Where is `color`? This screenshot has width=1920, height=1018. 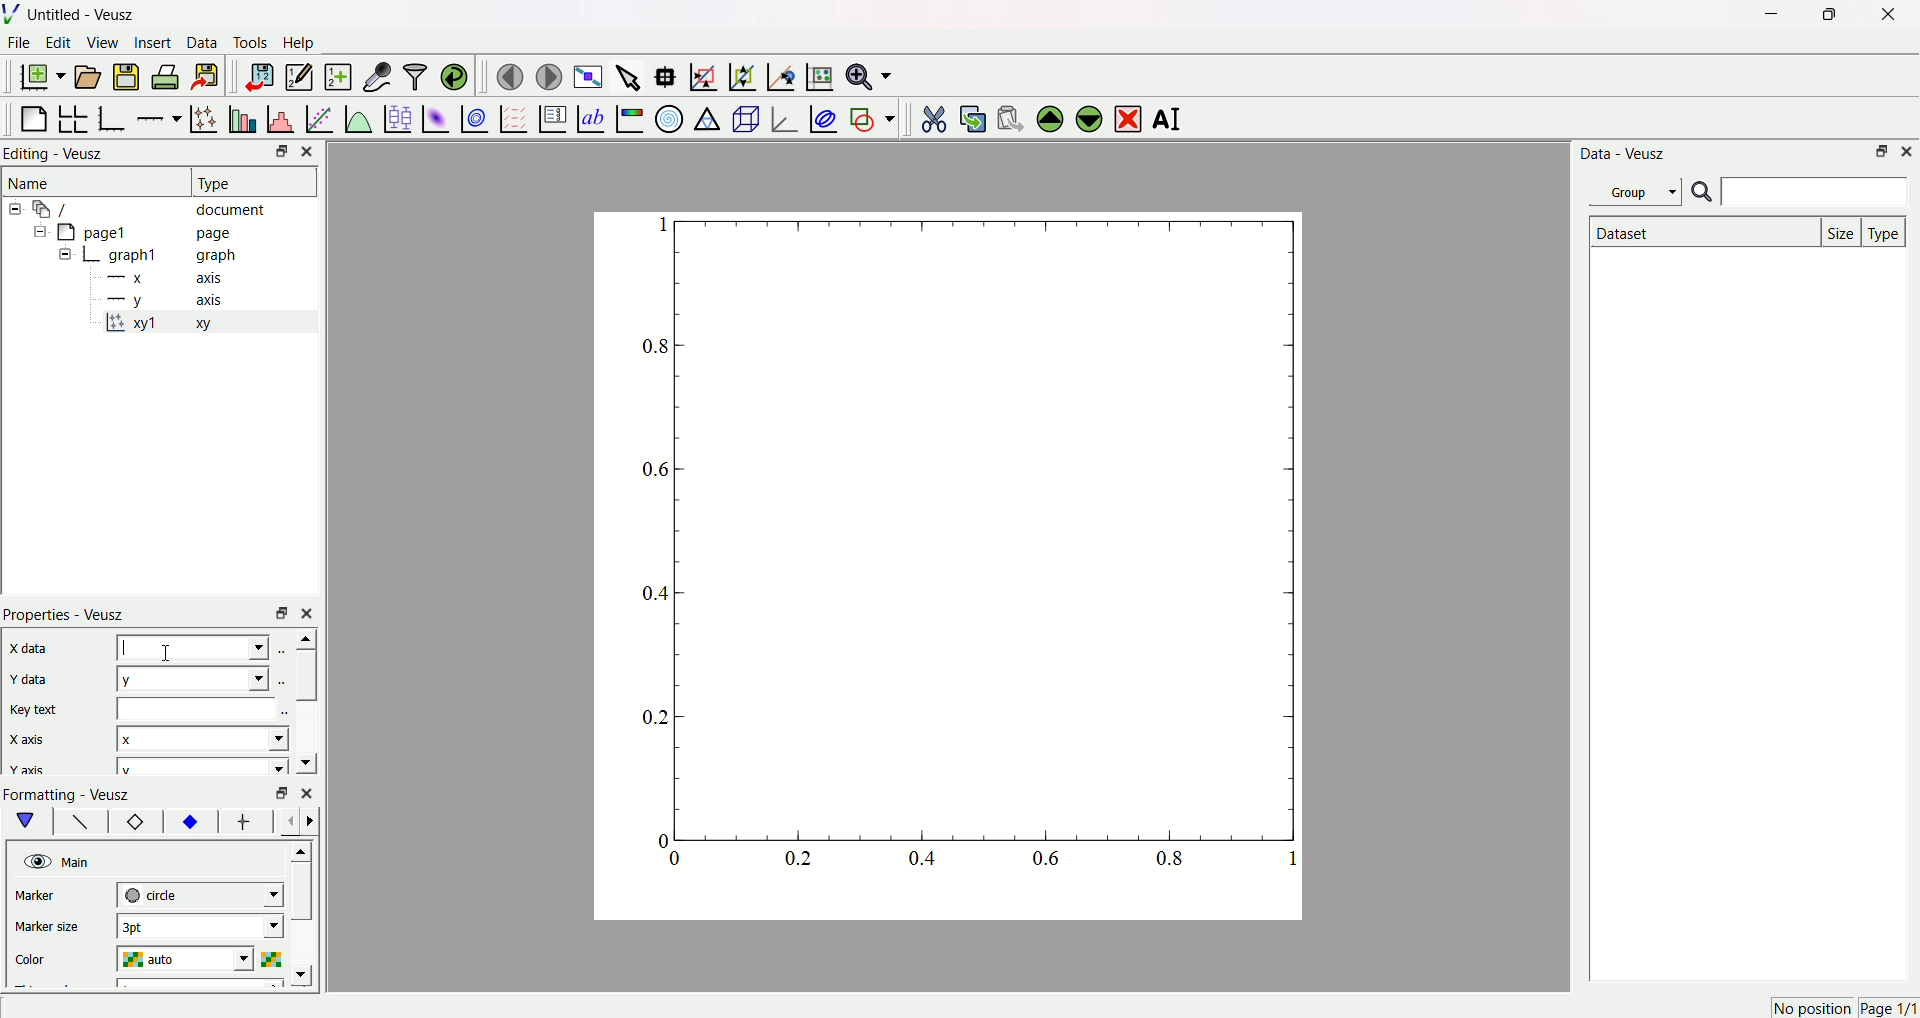
color is located at coordinates (52, 956).